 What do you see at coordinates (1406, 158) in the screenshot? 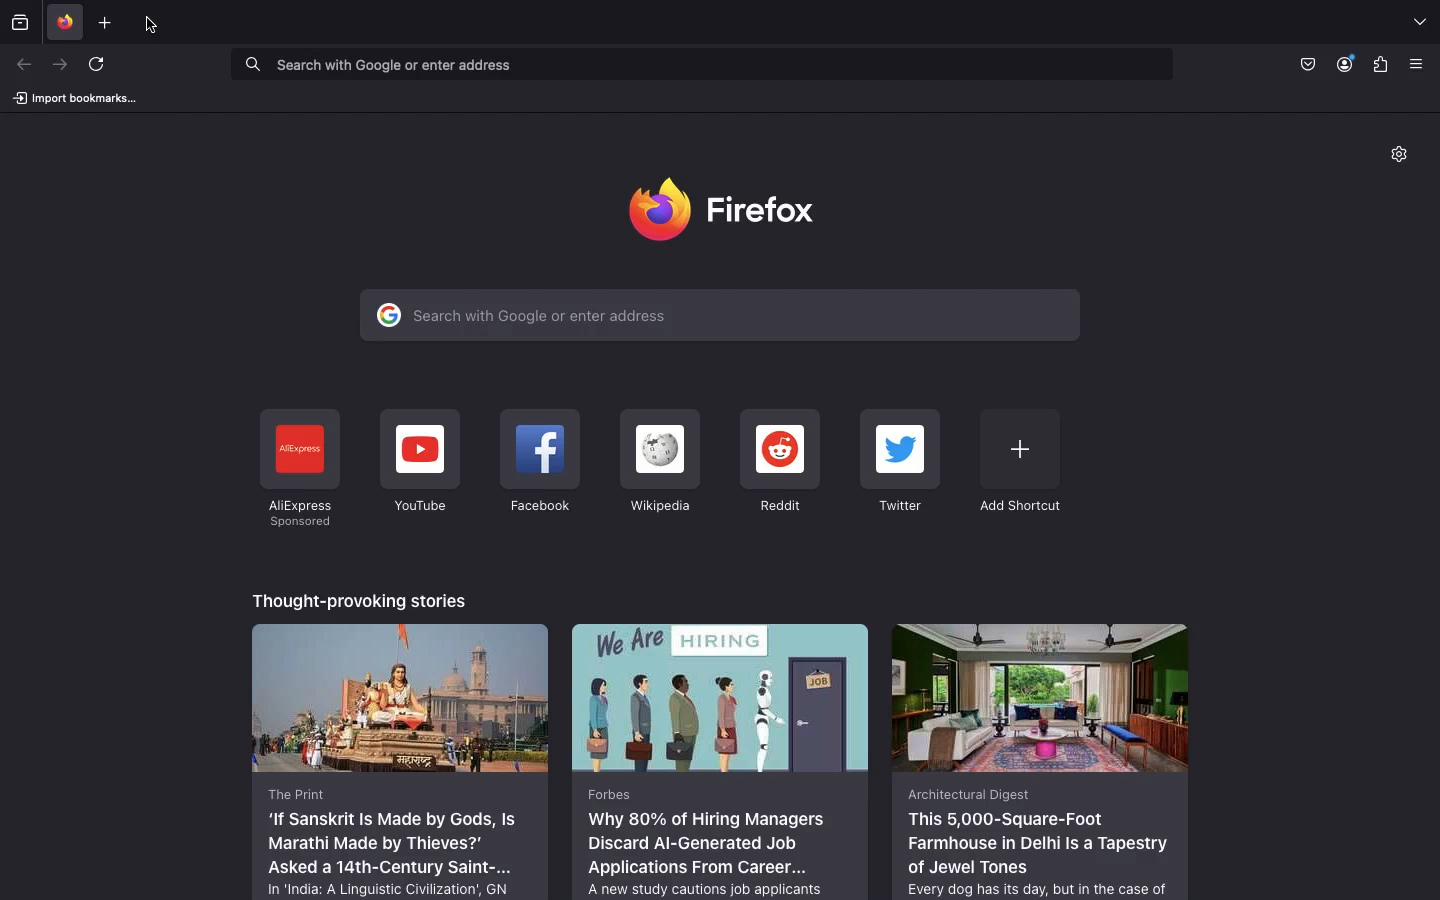
I see `Personalize New Tab` at bounding box center [1406, 158].